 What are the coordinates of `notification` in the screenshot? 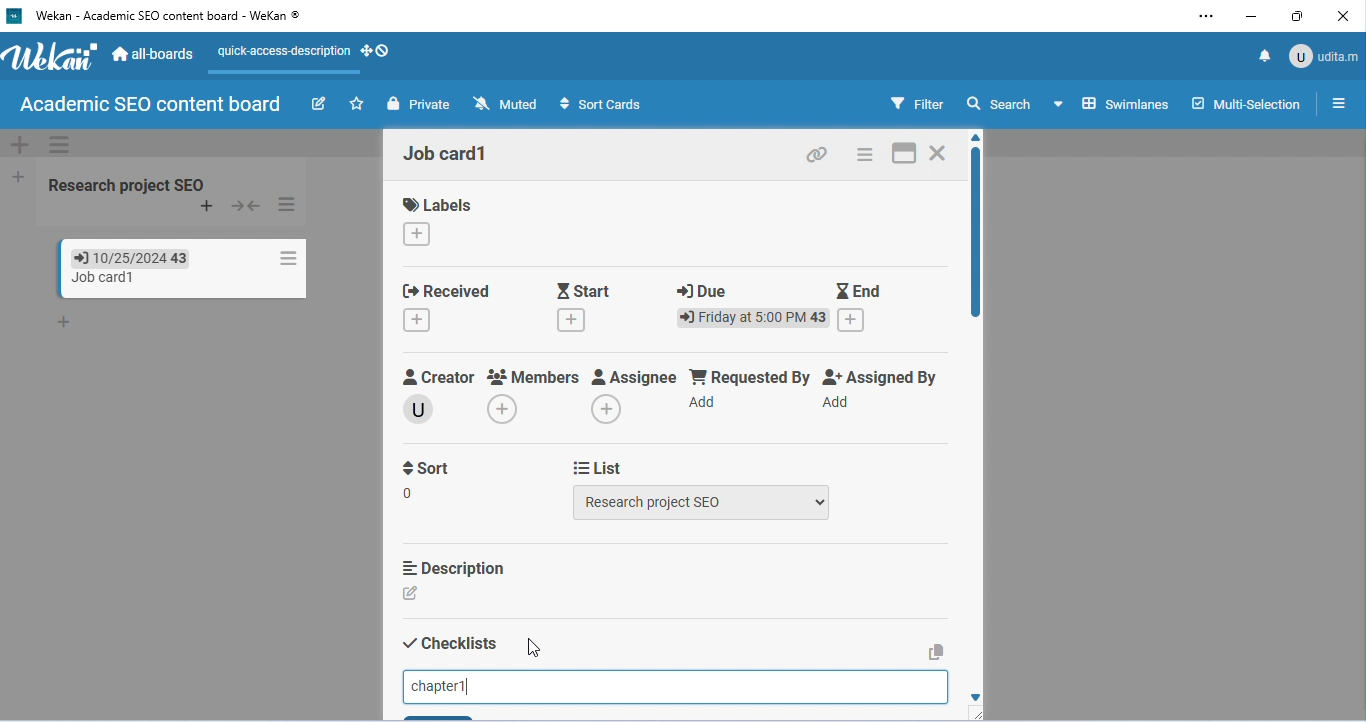 It's located at (1262, 55).